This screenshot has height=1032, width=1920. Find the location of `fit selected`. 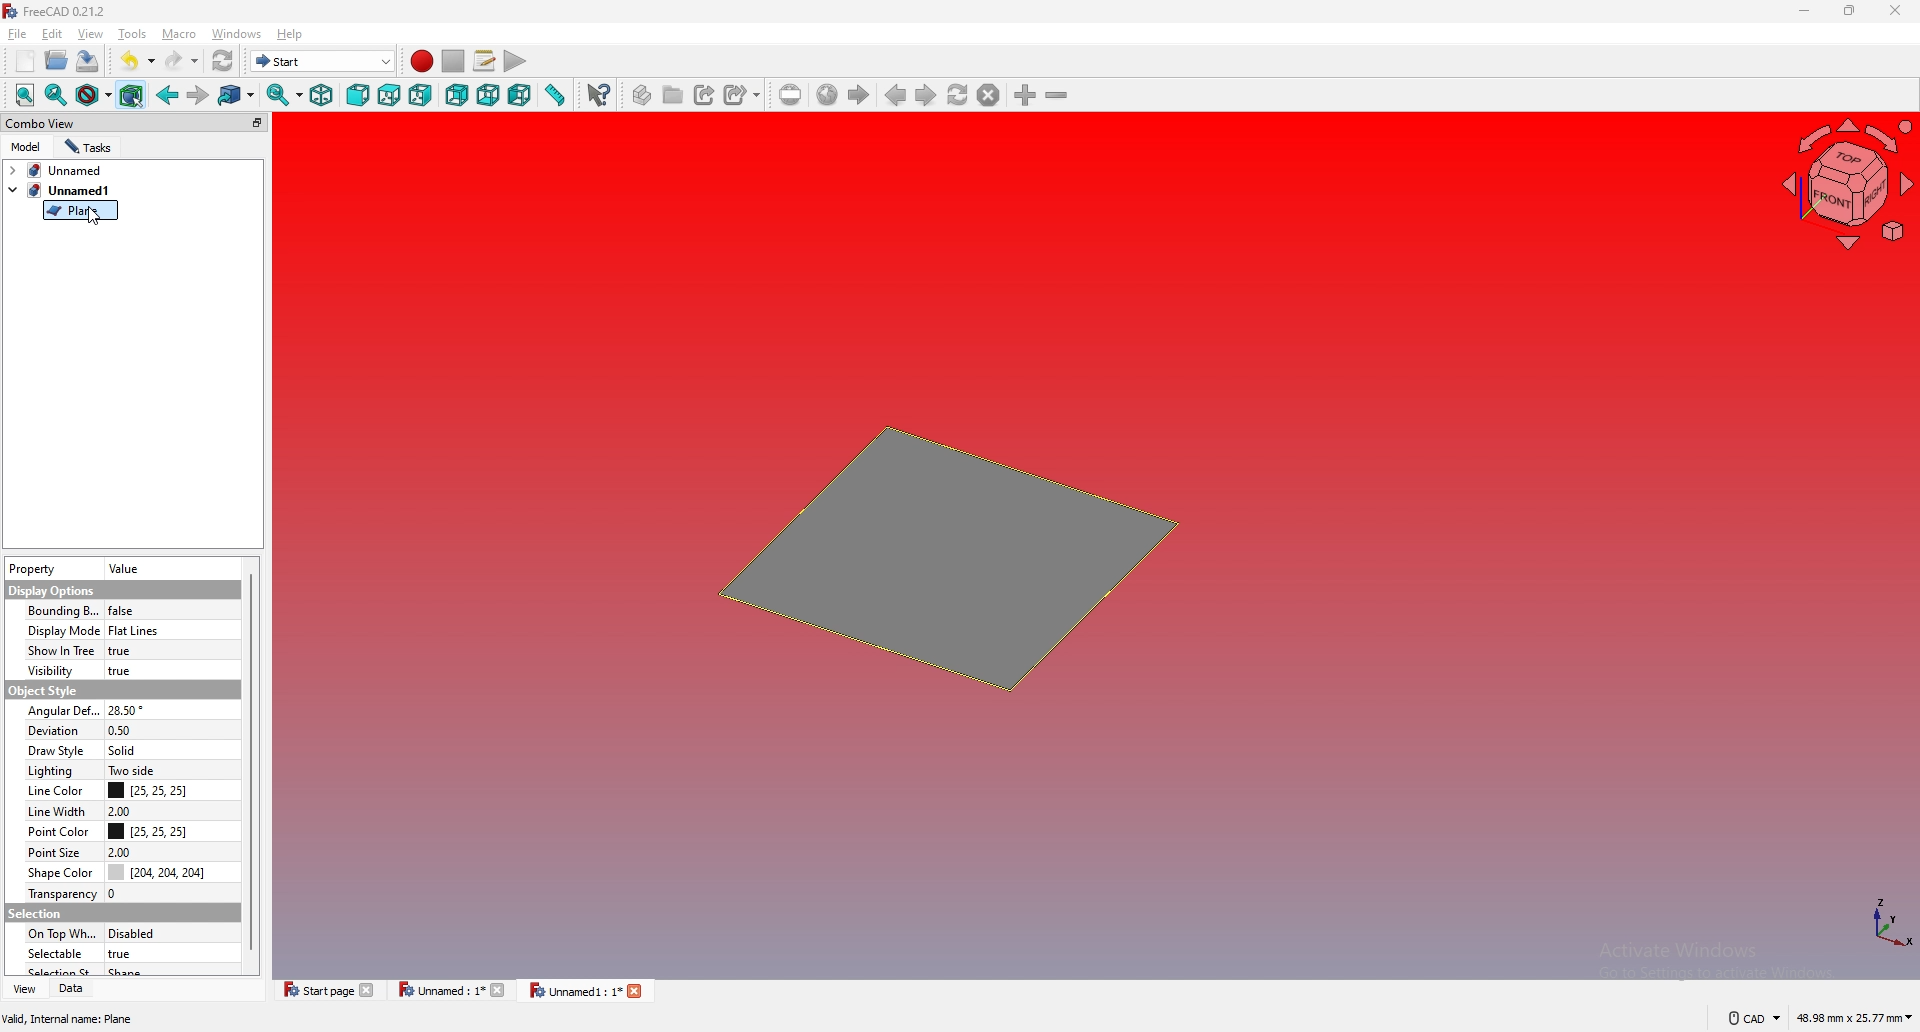

fit selected is located at coordinates (56, 95).